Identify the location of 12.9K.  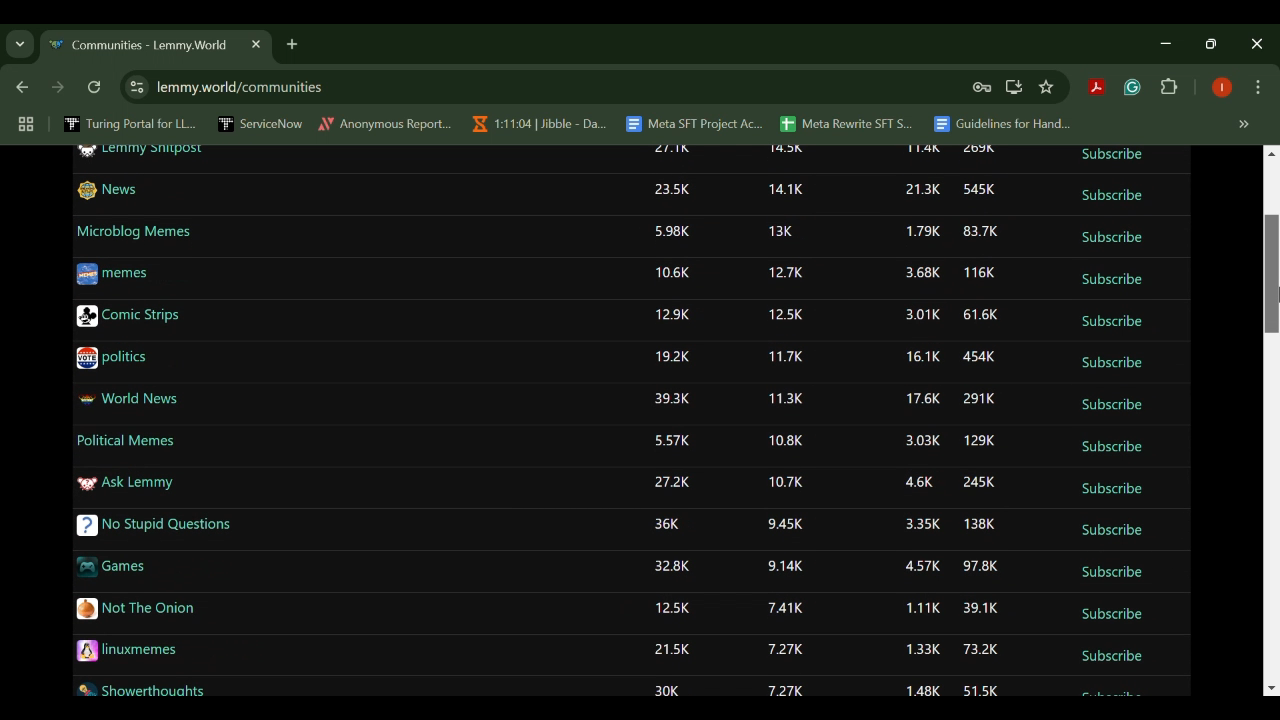
(673, 313).